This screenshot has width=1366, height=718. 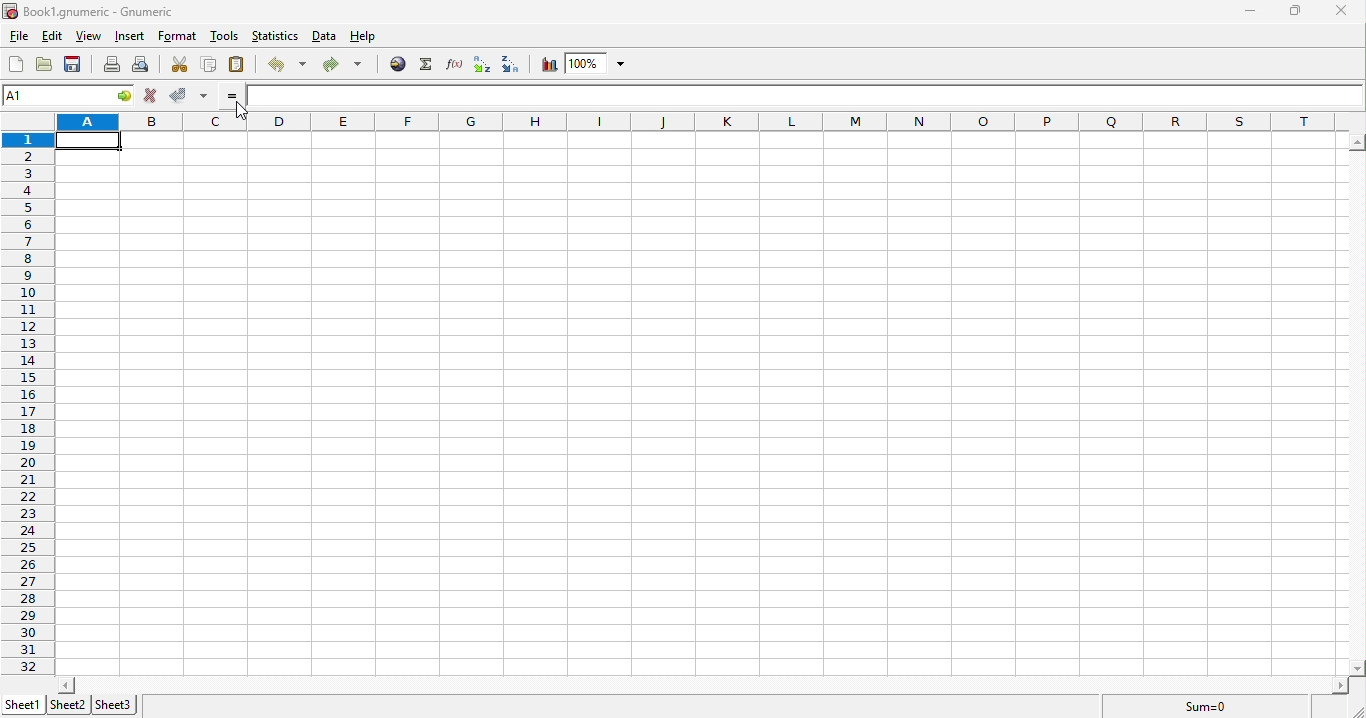 I want to click on redo, so click(x=346, y=66).